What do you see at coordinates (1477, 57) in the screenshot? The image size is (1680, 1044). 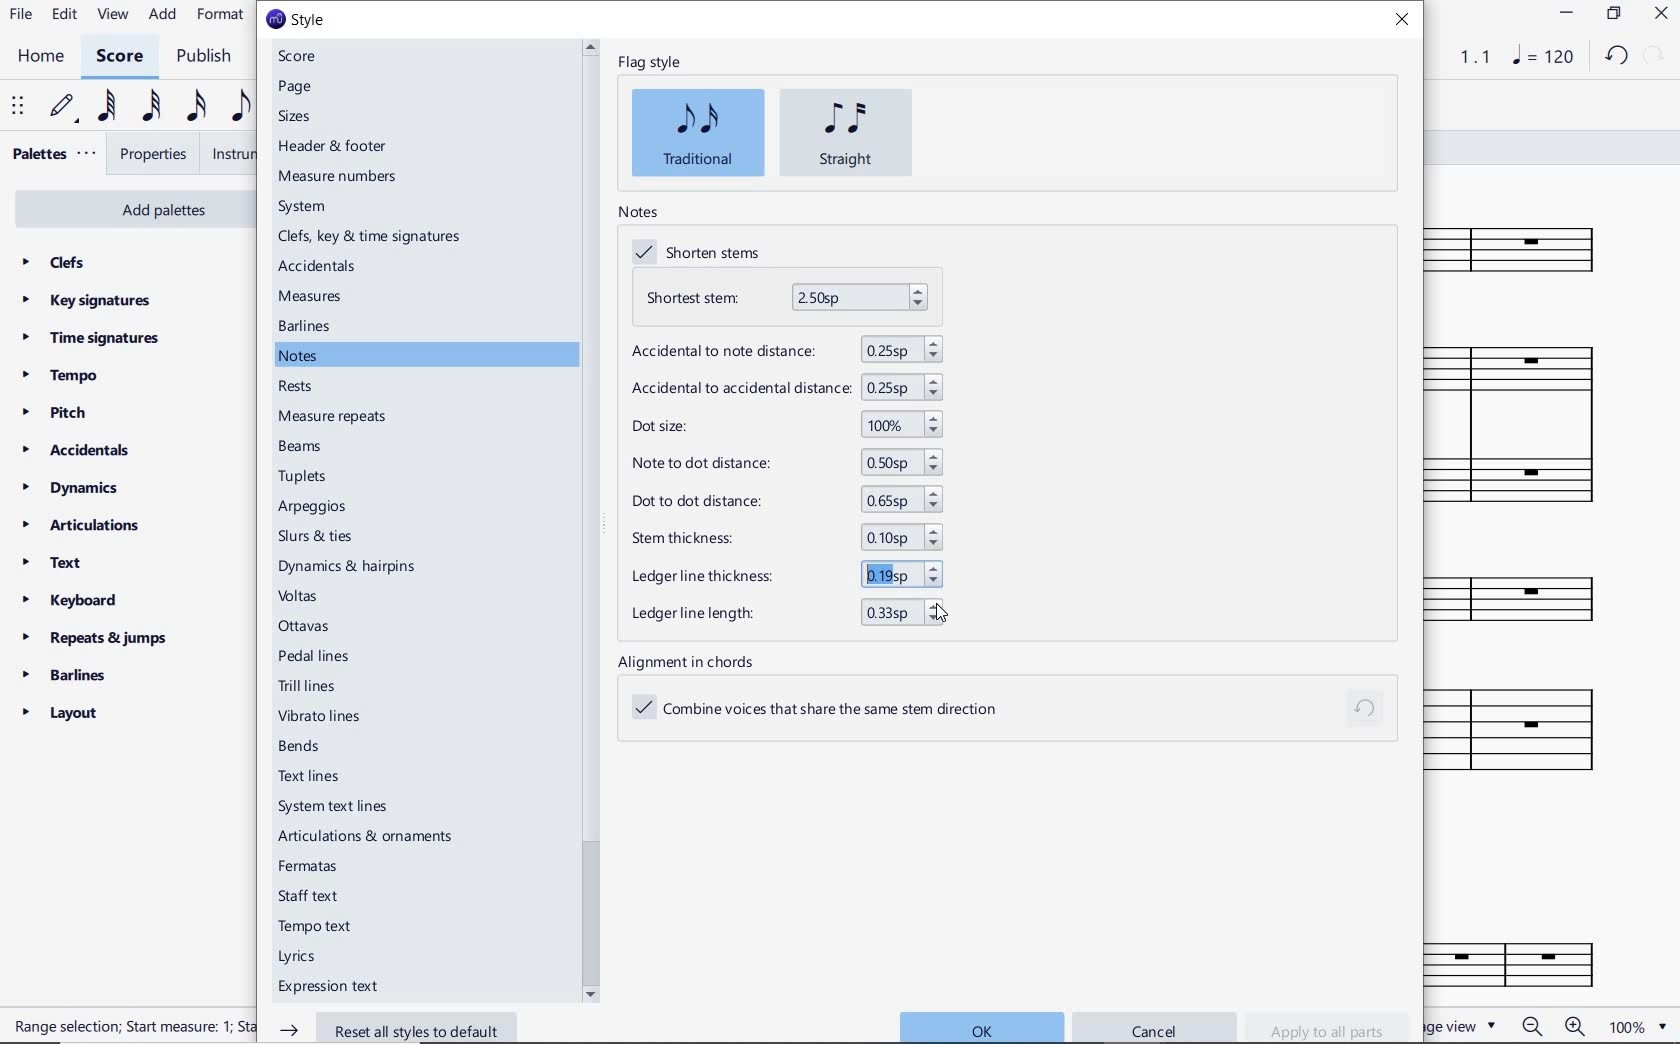 I see `Playback speed` at bounding box center [1477, 57].